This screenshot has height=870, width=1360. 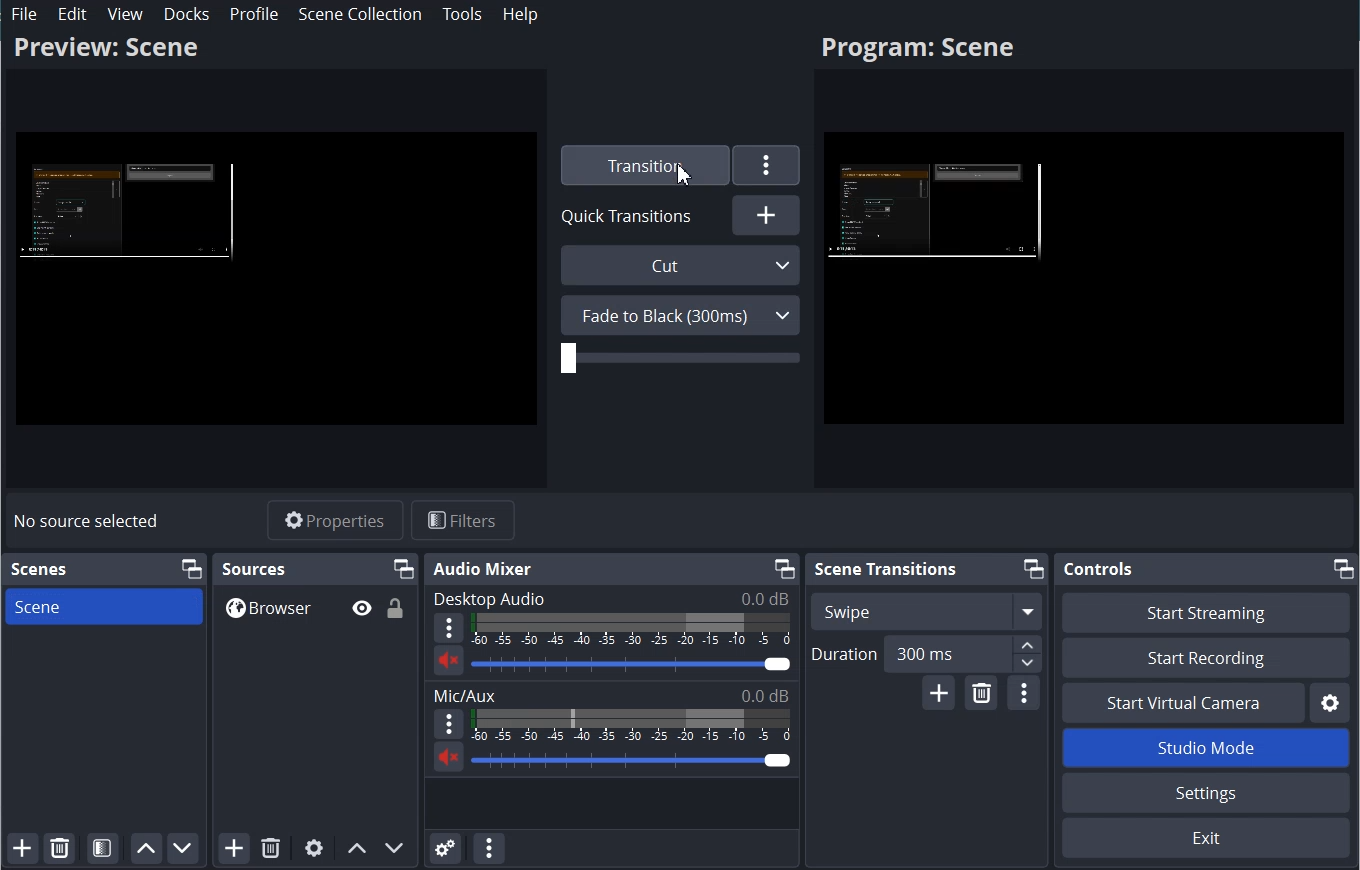 What do you see at coordinates (612, 695) in the screenshot?
I see `Text` at bounding box center [612, 695].